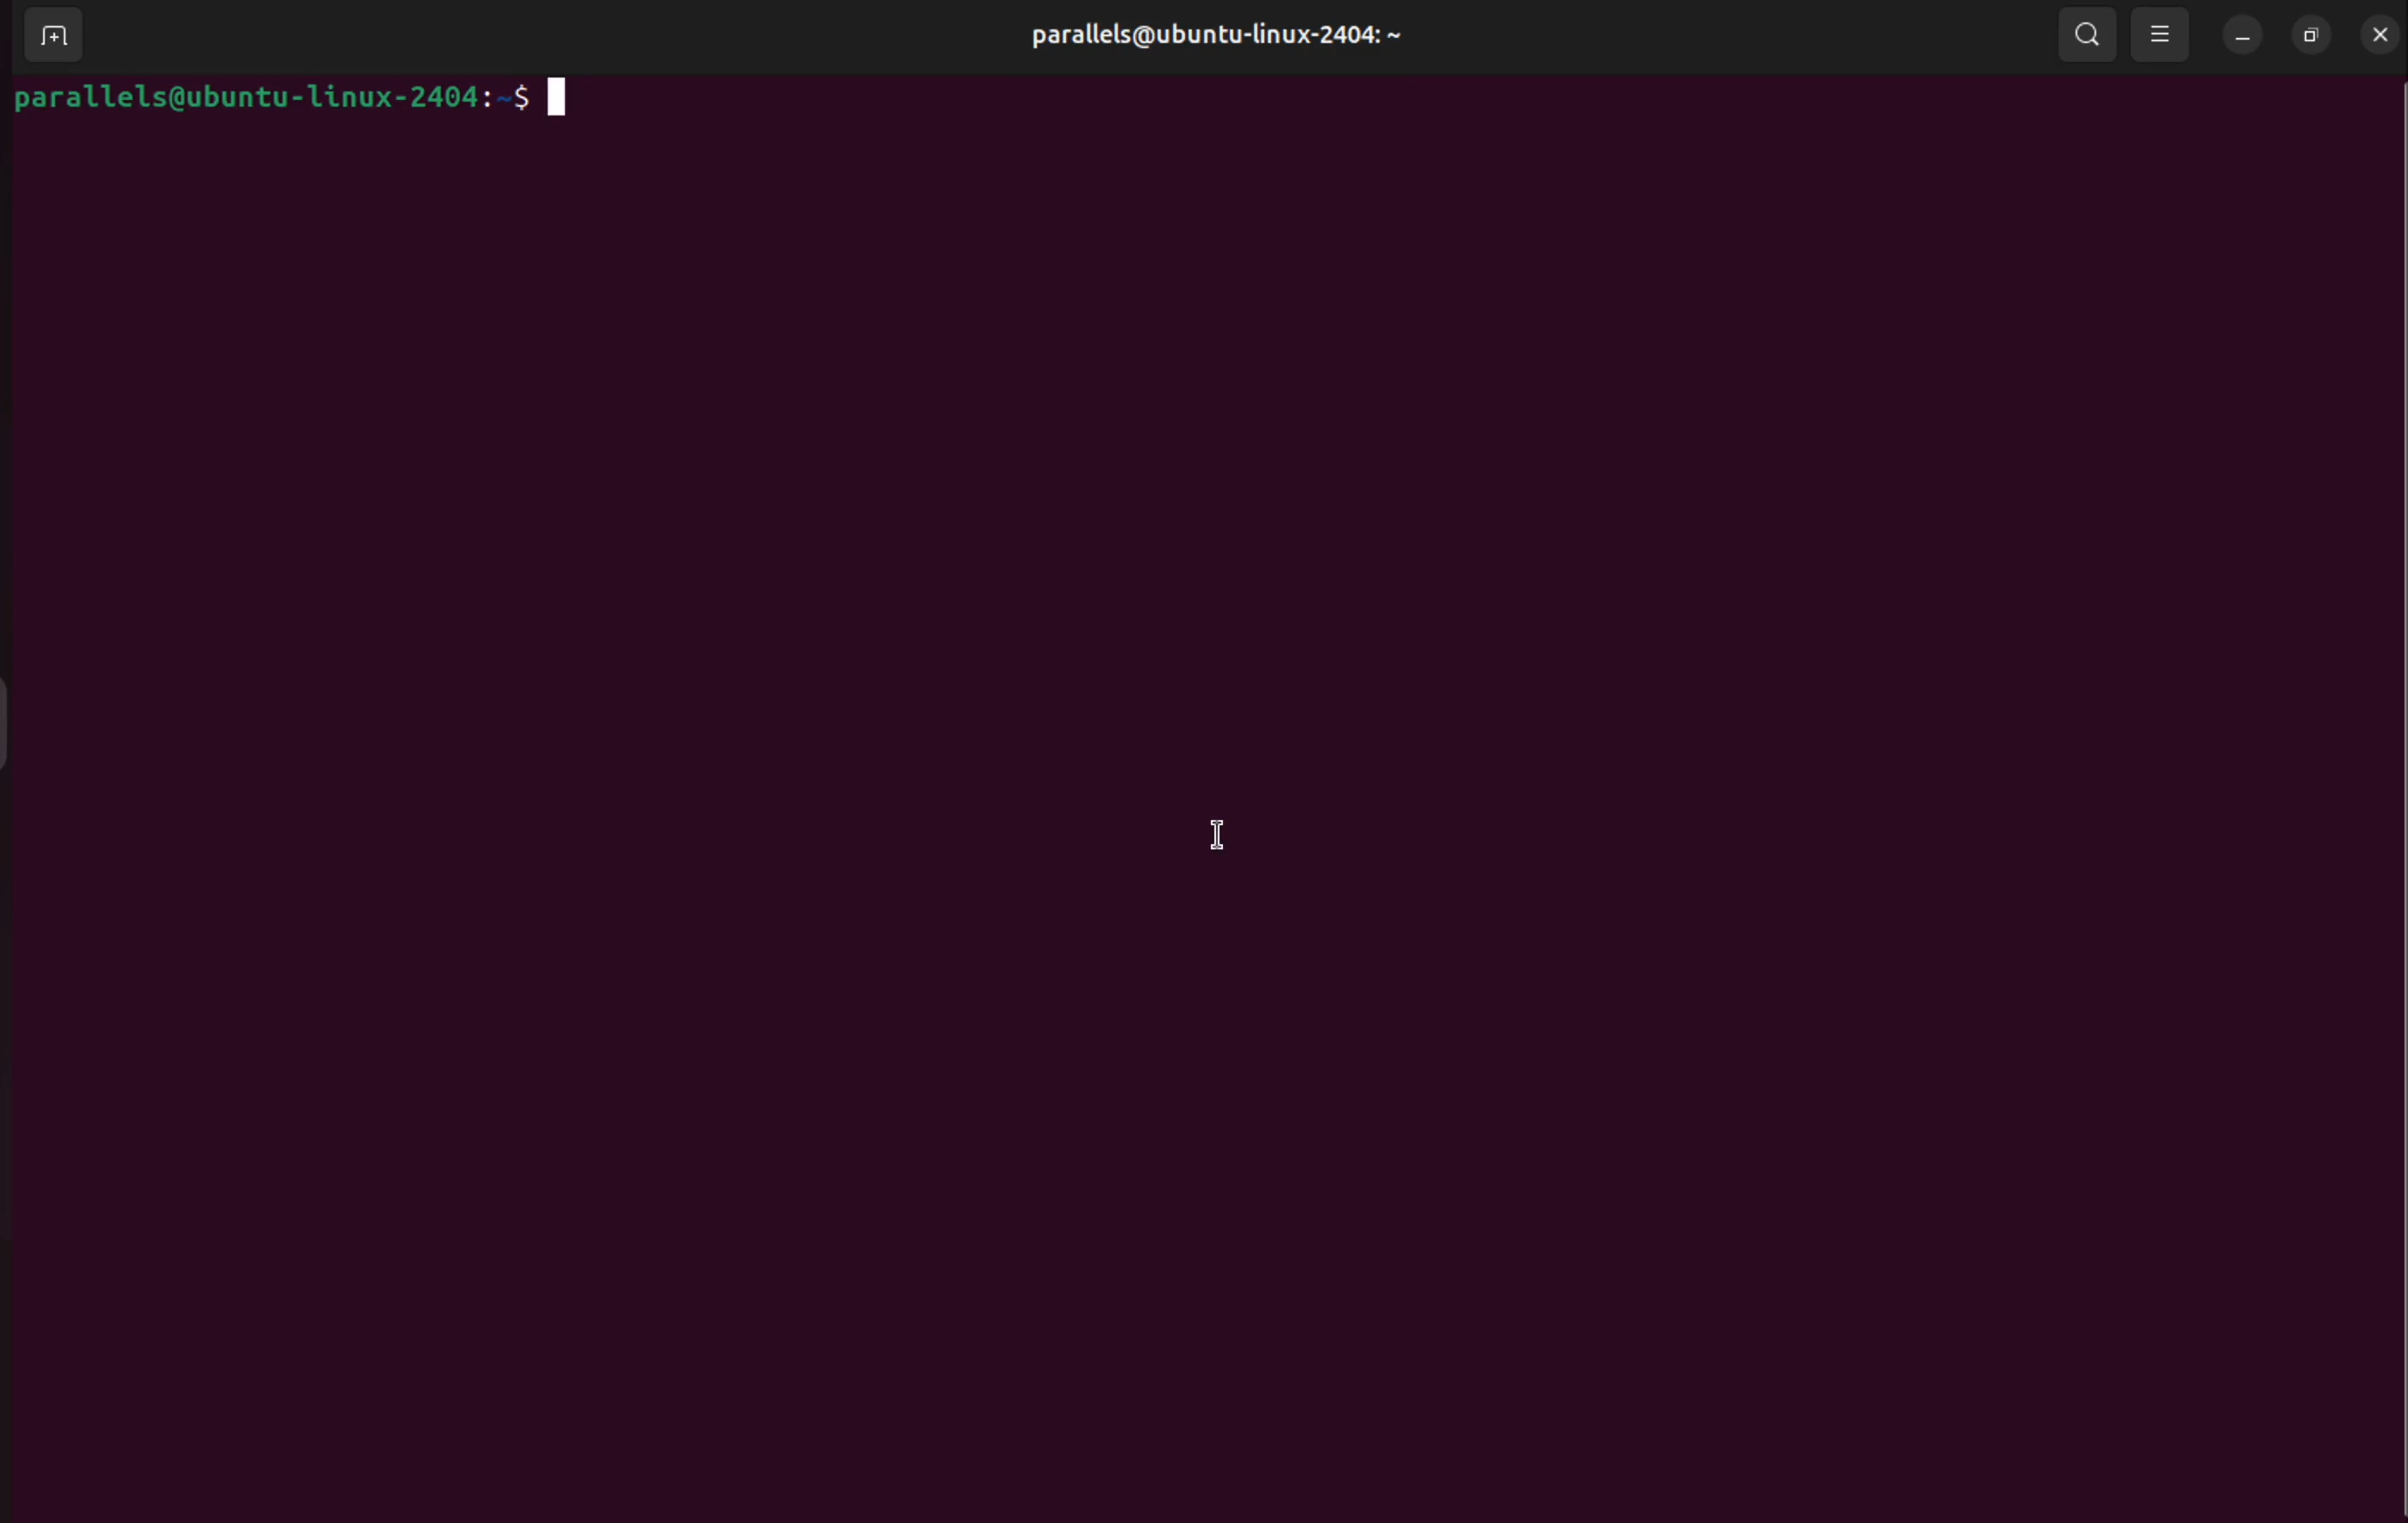 The height and width of the screenshot is (1523, 2408). Describe the element at coordinates (2393, 801) in the screenshot. I see `Scrollbar` at that location.